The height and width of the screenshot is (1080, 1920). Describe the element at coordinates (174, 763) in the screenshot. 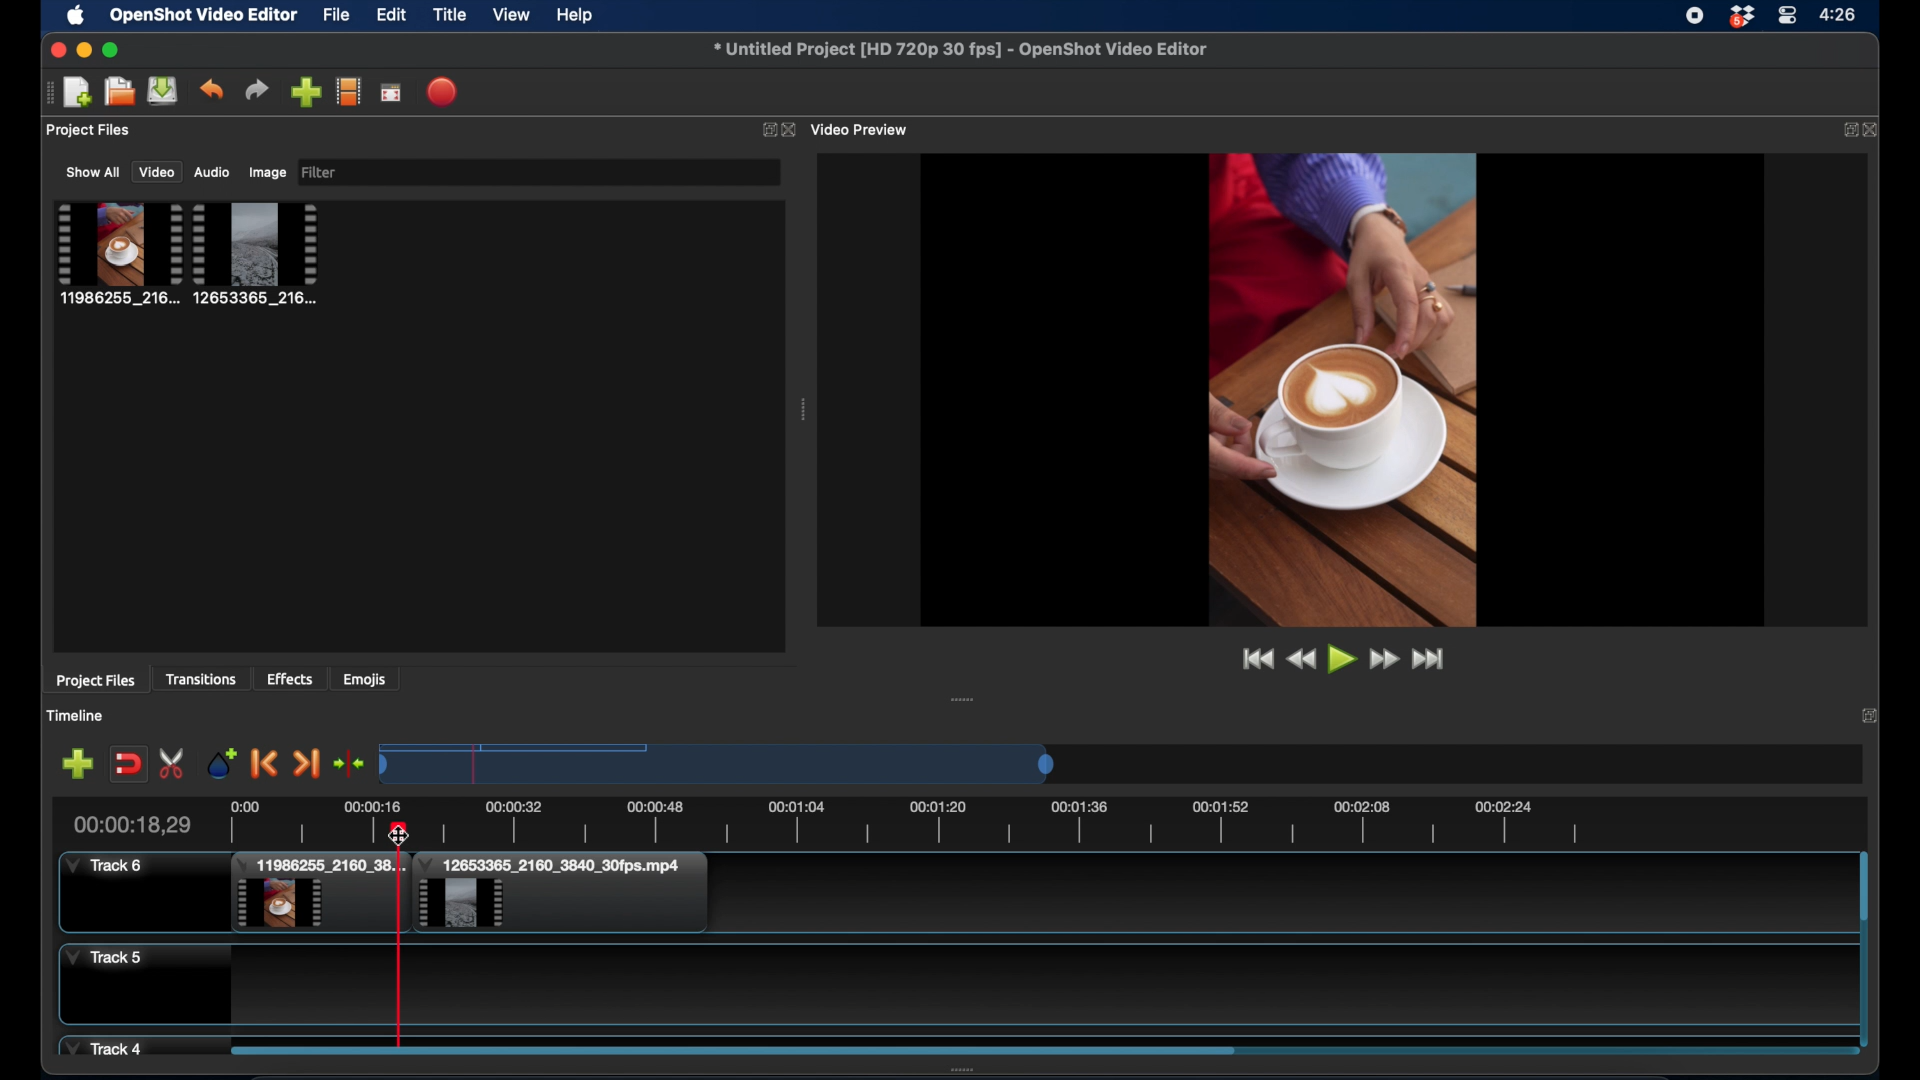

I see `enable razor` at that location.